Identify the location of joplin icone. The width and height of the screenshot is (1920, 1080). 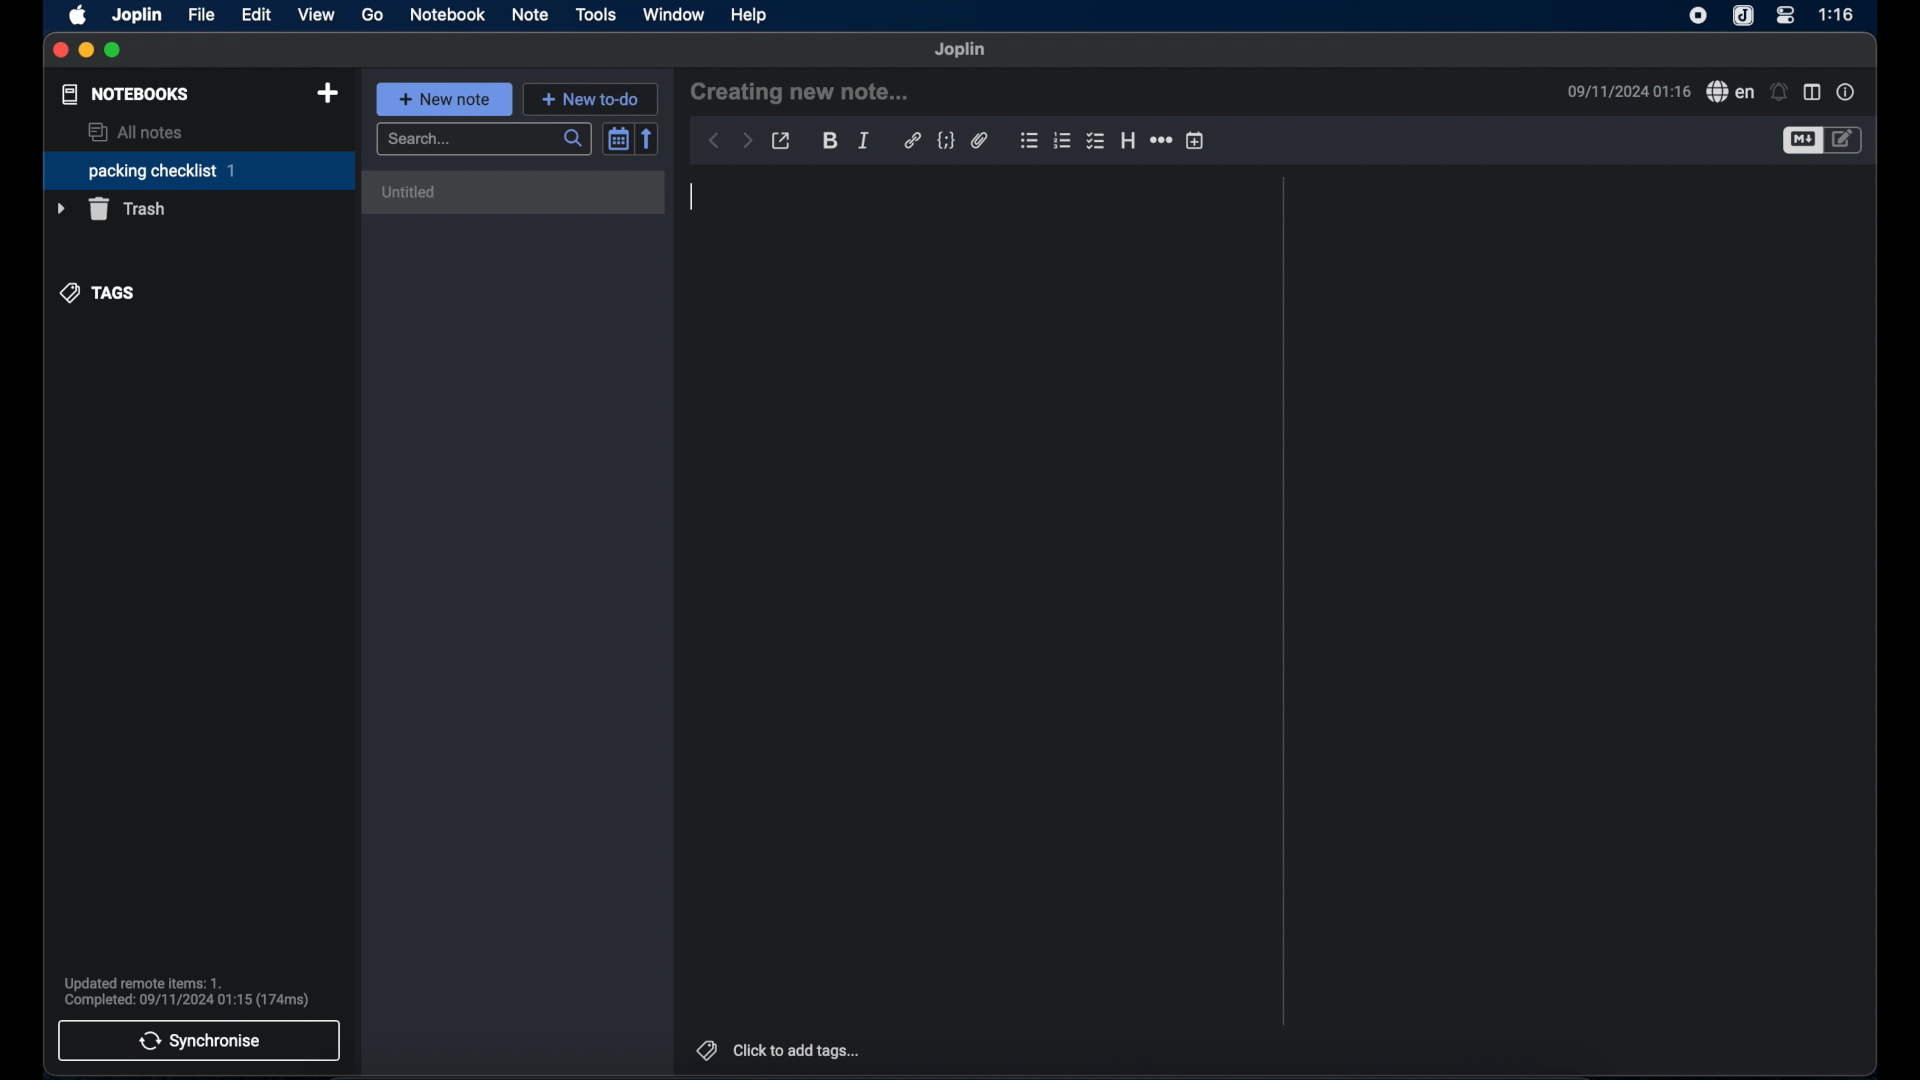
(1743, 16).